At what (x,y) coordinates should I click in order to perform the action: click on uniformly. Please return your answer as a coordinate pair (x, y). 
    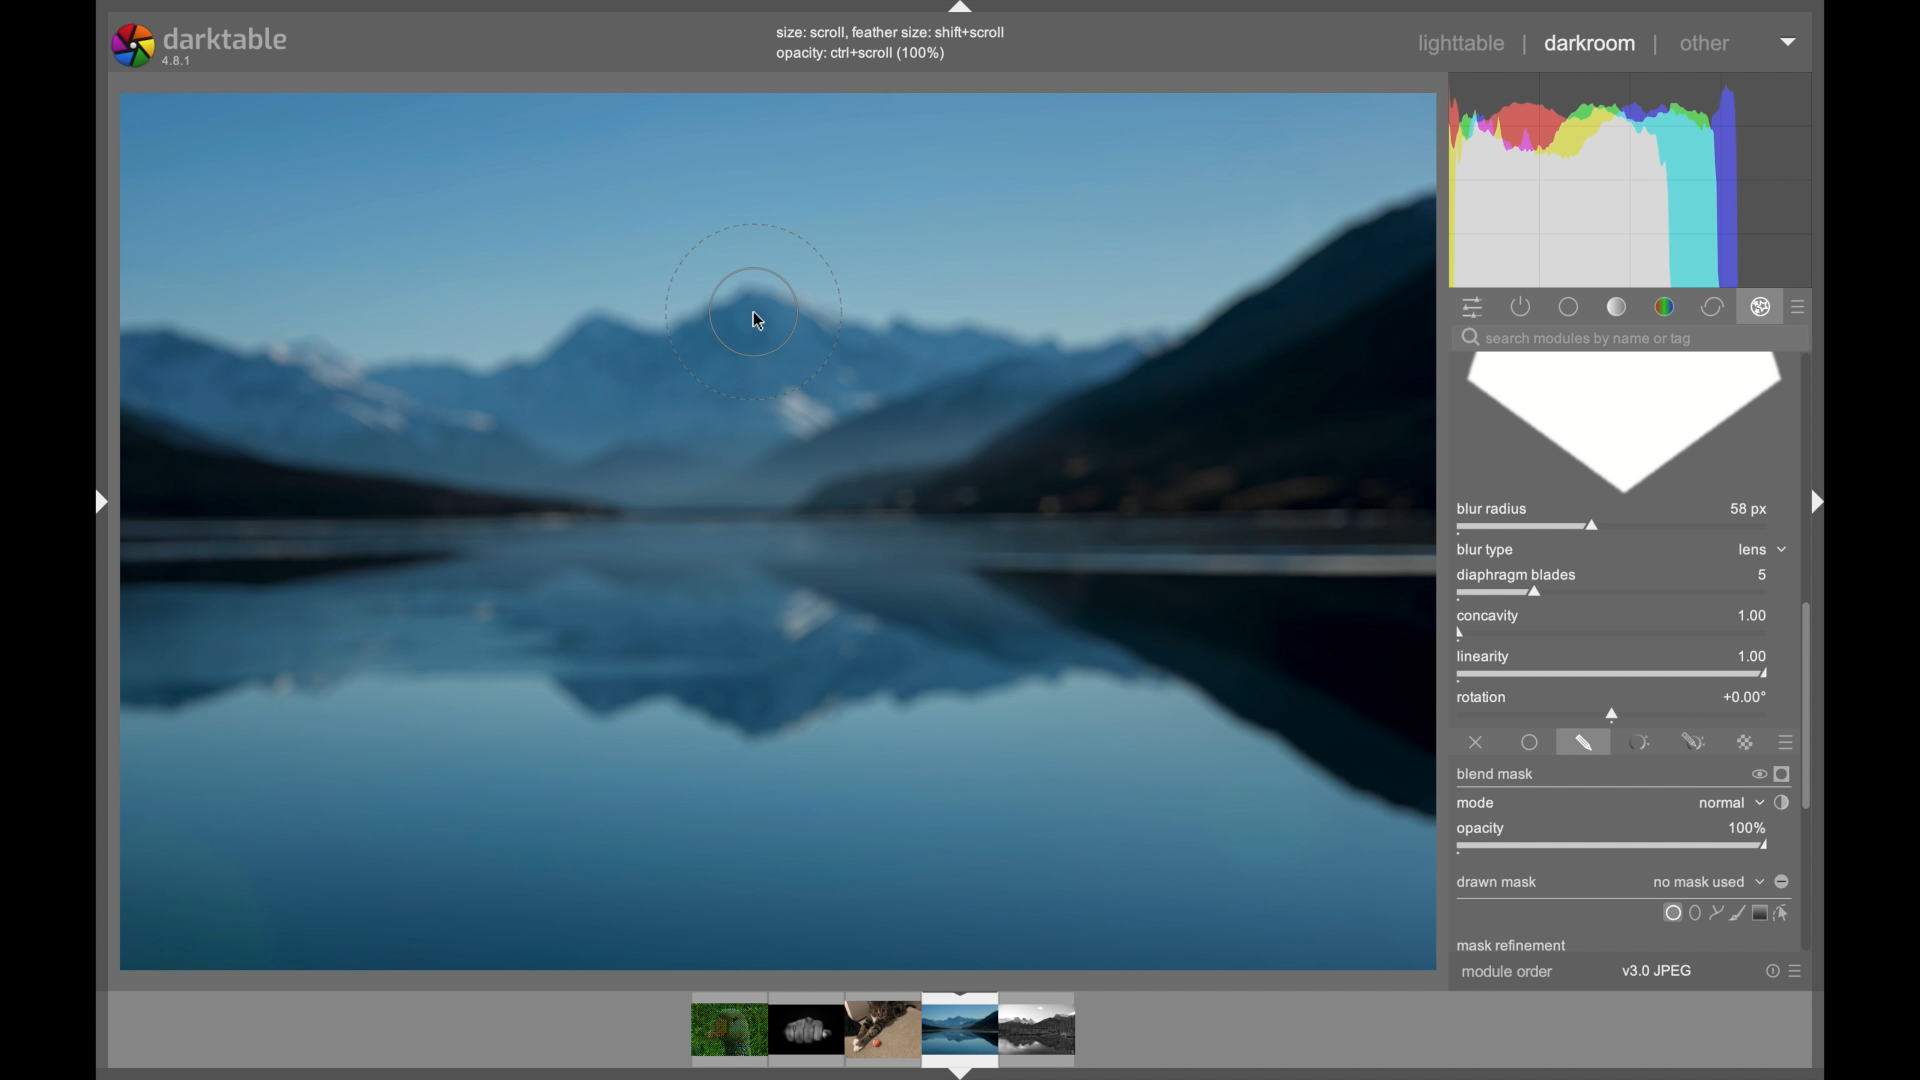
    Looking at the image, I should click on (1531, 742).